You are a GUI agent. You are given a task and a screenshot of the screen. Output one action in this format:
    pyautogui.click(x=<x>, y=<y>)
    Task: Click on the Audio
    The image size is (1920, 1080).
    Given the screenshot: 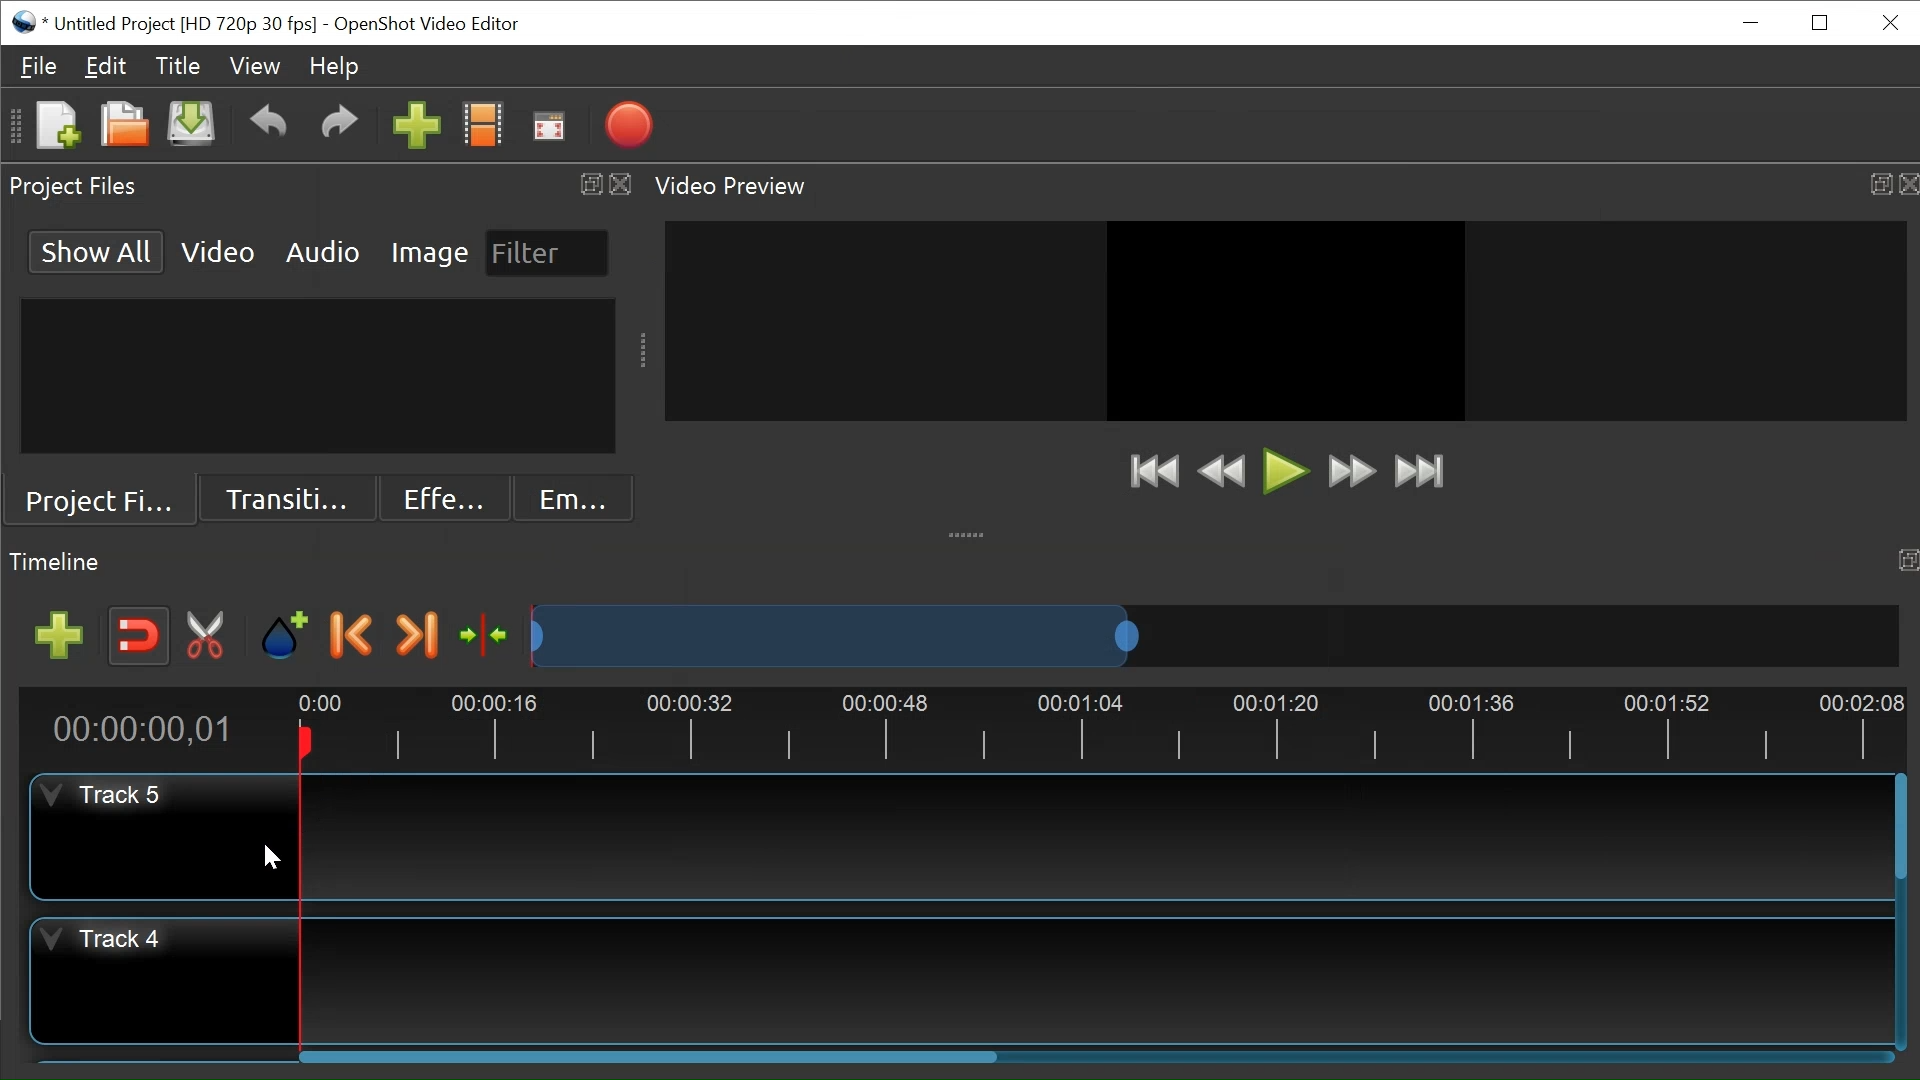 What is the action you would take?
    pyautogui.click(x=321, y=250)
    